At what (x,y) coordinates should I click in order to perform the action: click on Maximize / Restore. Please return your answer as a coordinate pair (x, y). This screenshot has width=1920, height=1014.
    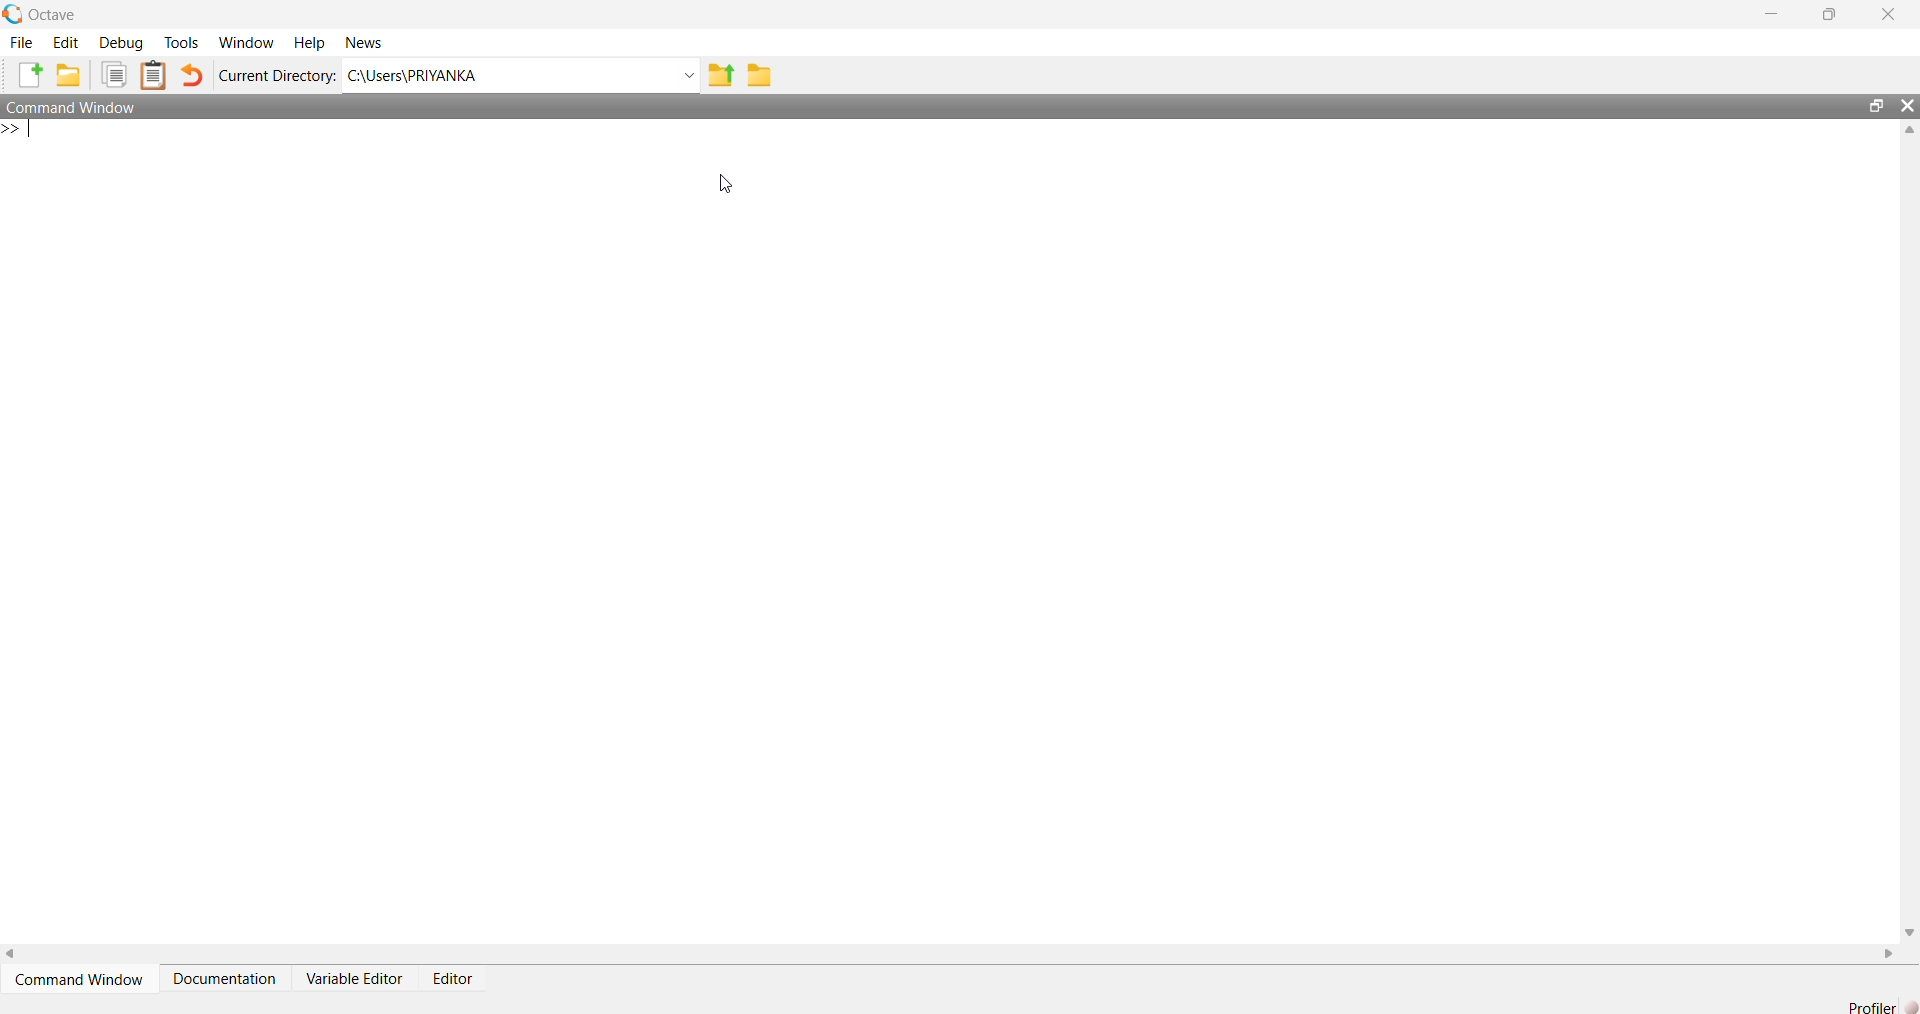
    Looking at the image, I should click on (1880, 107).